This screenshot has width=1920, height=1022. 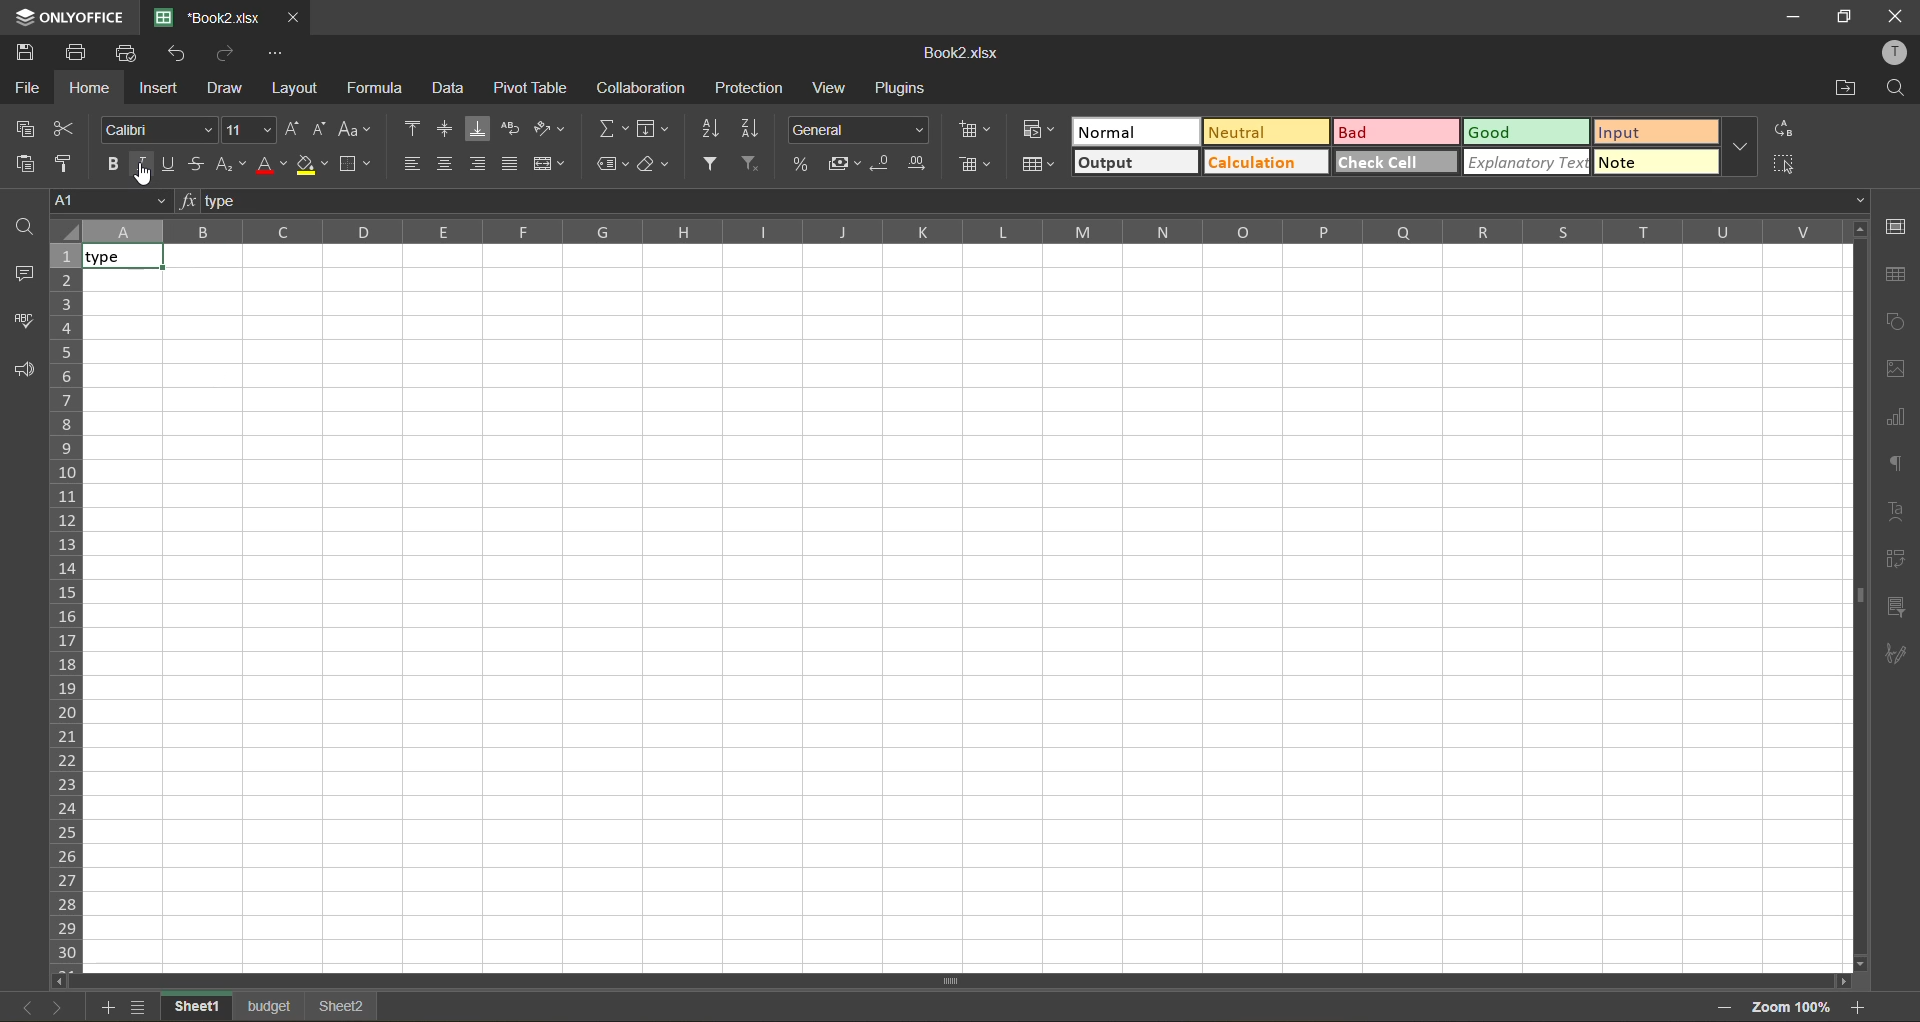 What do you see at coordinates (1134, 162) in the screenshot?
I see `output` at bounding box center [1134, 162].